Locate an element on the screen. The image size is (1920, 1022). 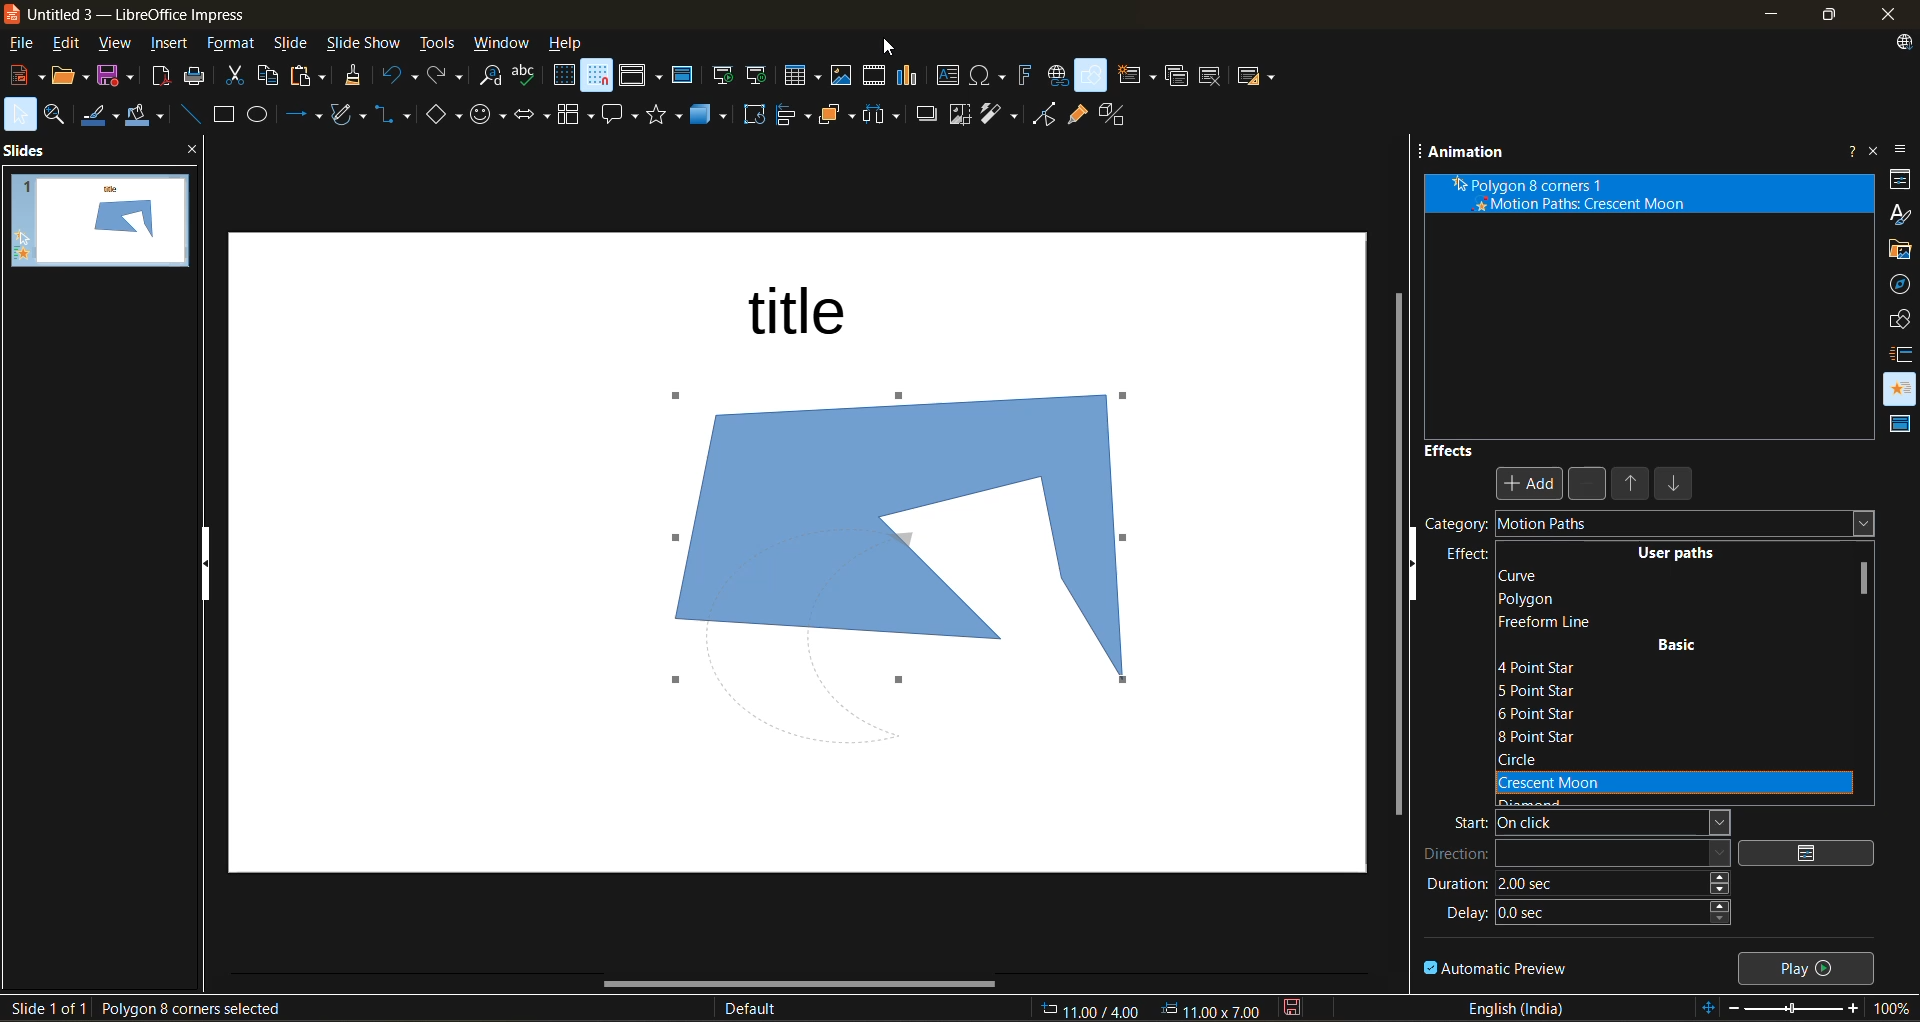
sidebar settings is located at coordinates (1906, 149).